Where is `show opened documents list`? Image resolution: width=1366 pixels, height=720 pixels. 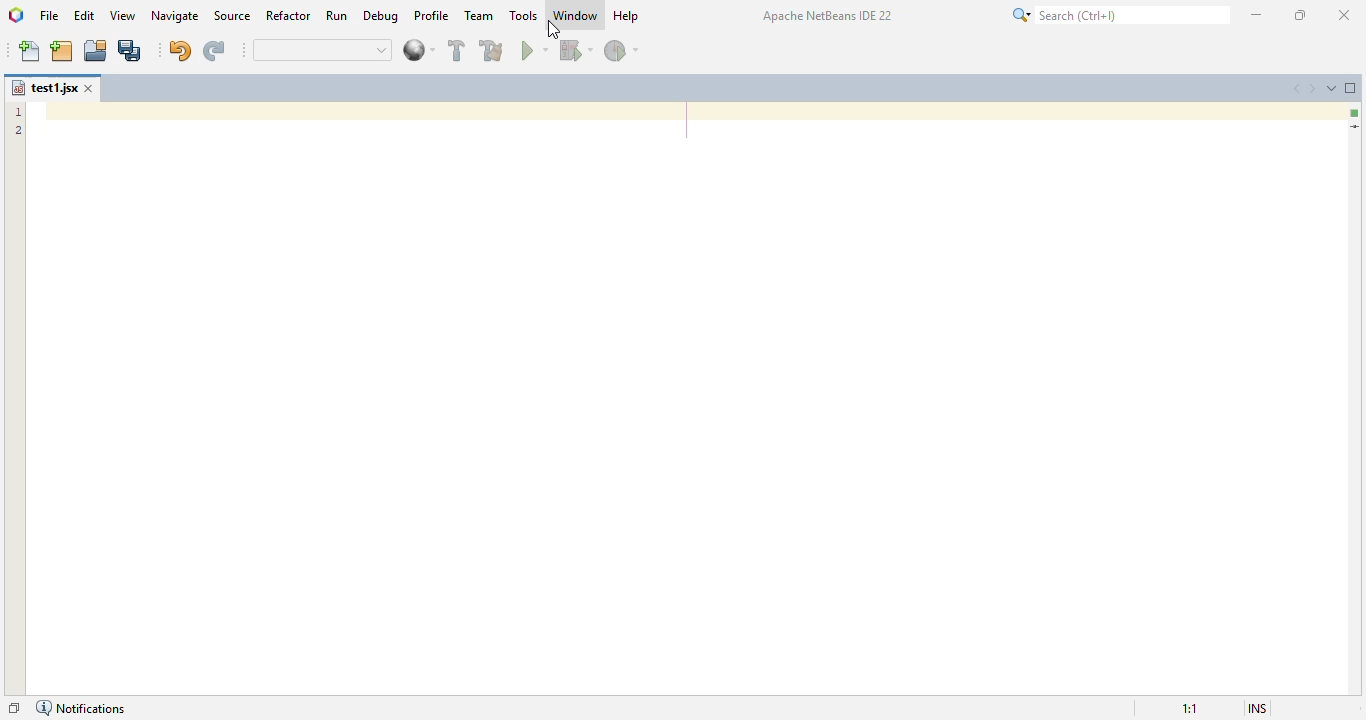
show opened documents list is located at coordinates (1332, 88).